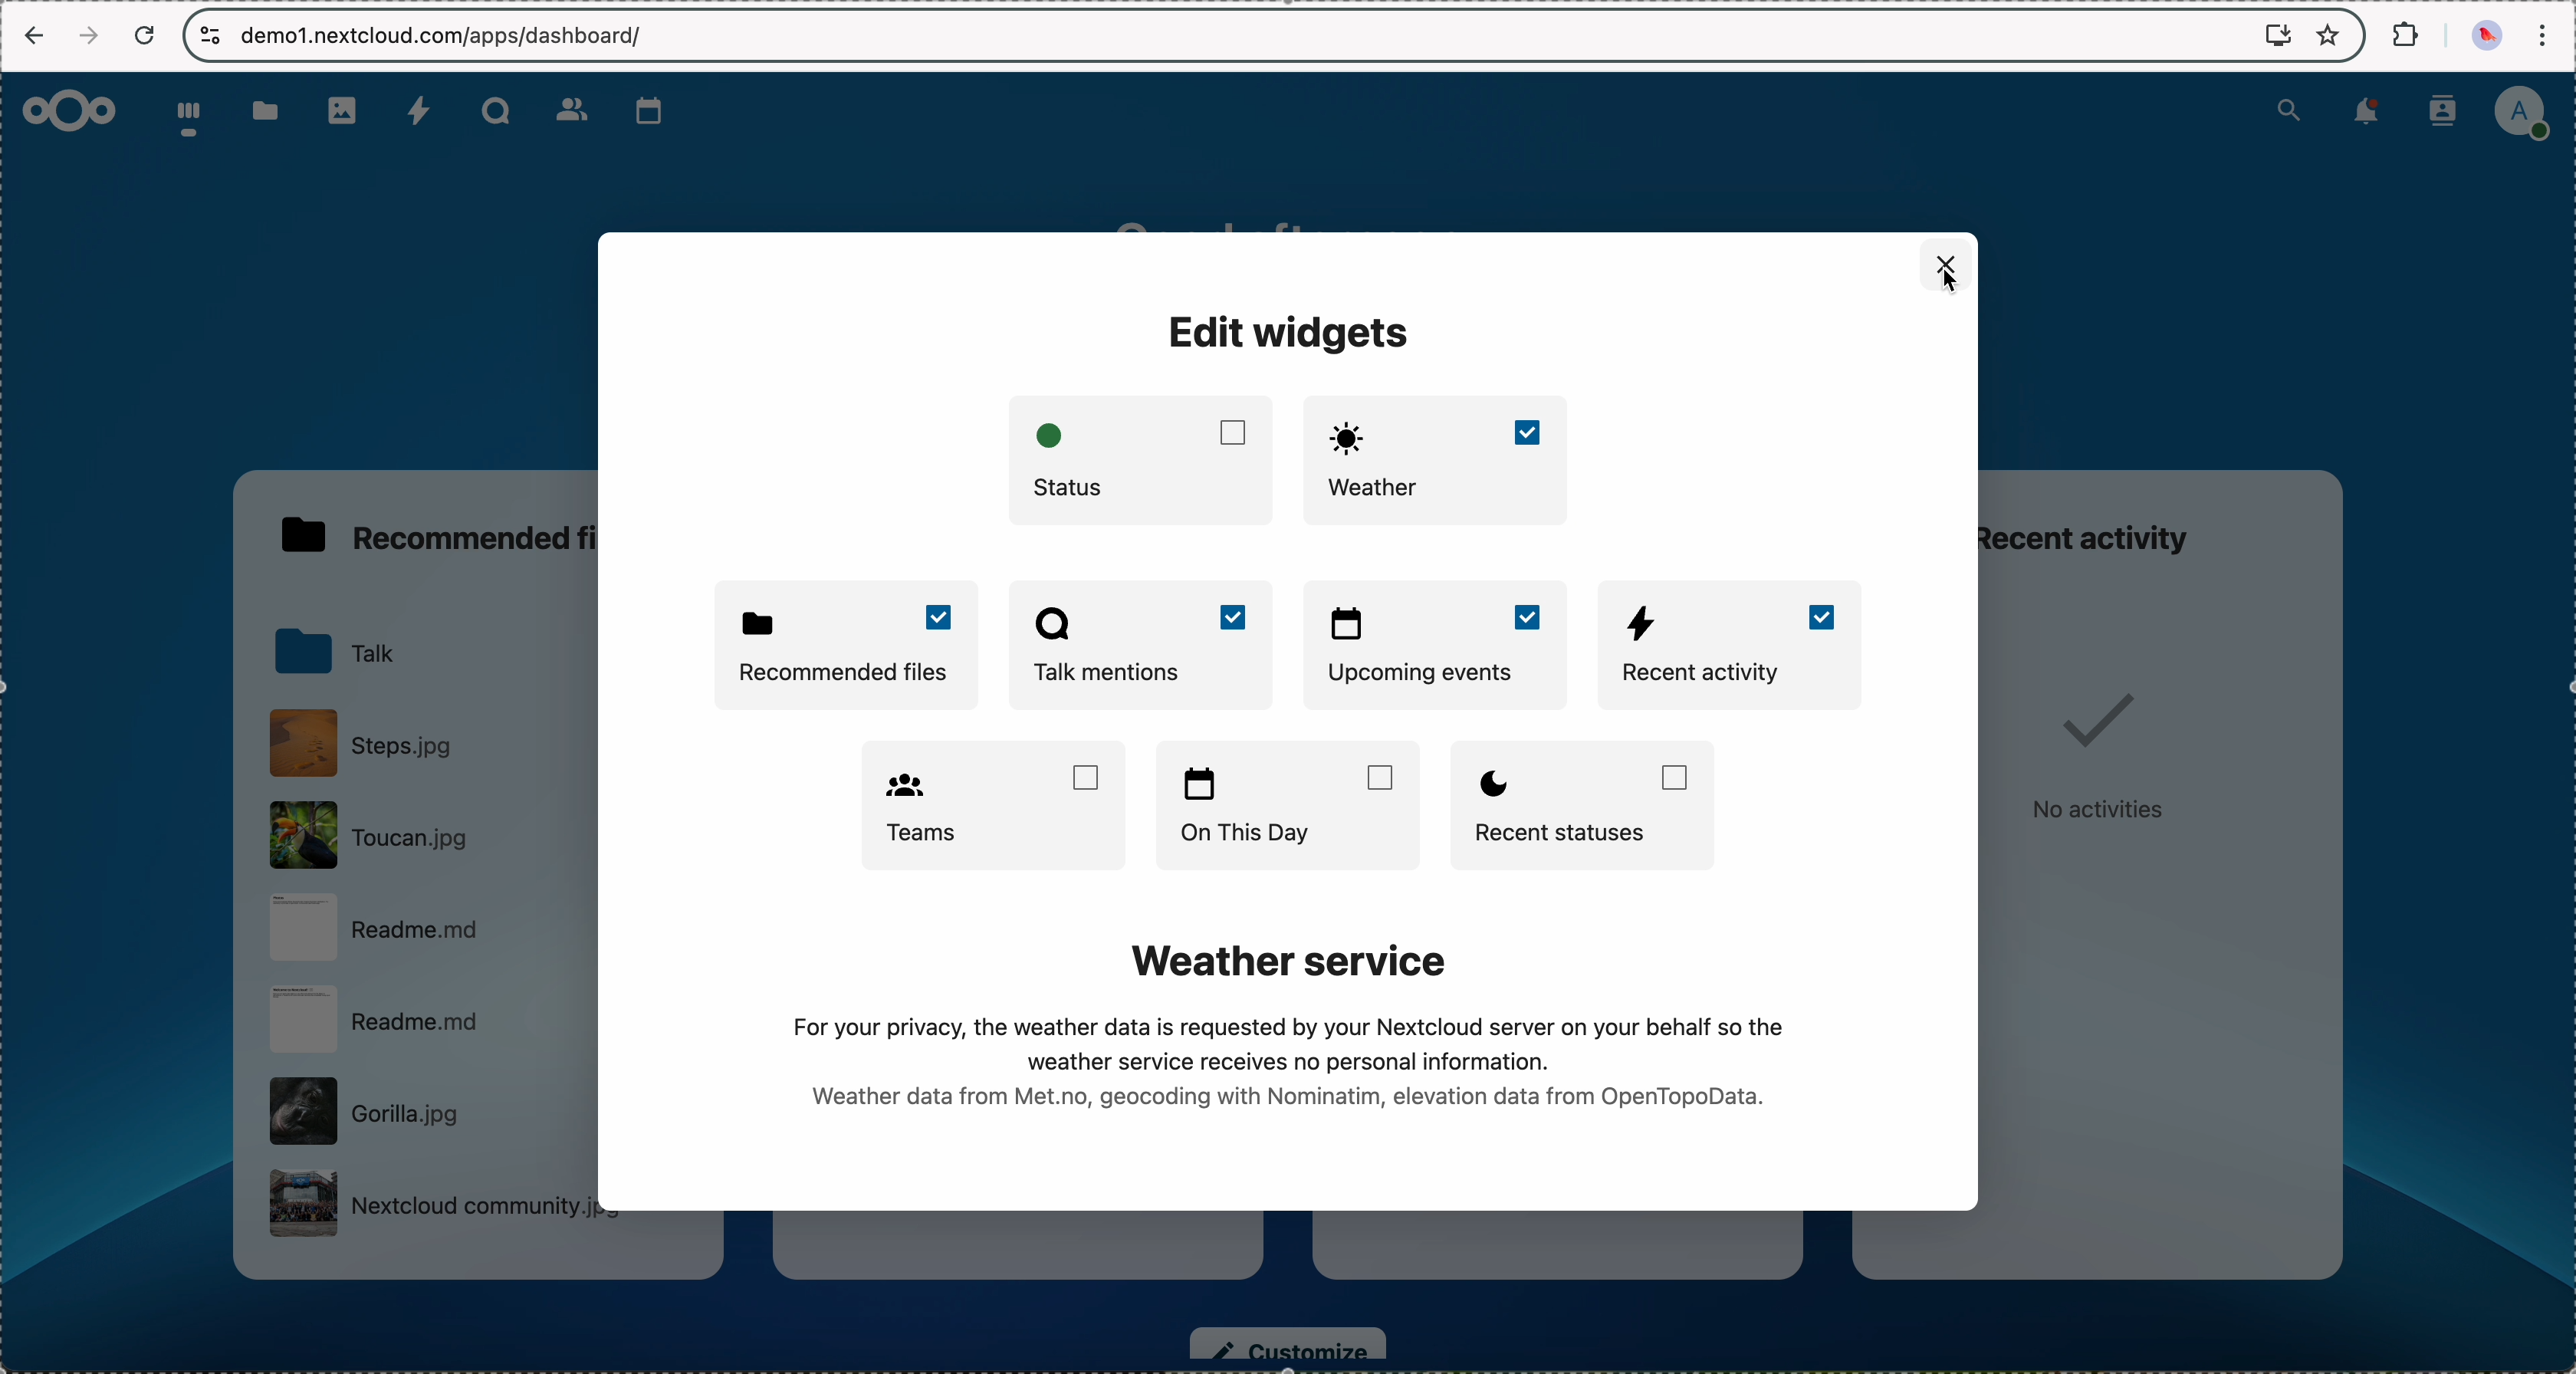 The image size is (2576, 1374). What do you see at coordinates (848, 641) in the screenshot?
I see `enable recommended files` at bounding box center [848, 641].